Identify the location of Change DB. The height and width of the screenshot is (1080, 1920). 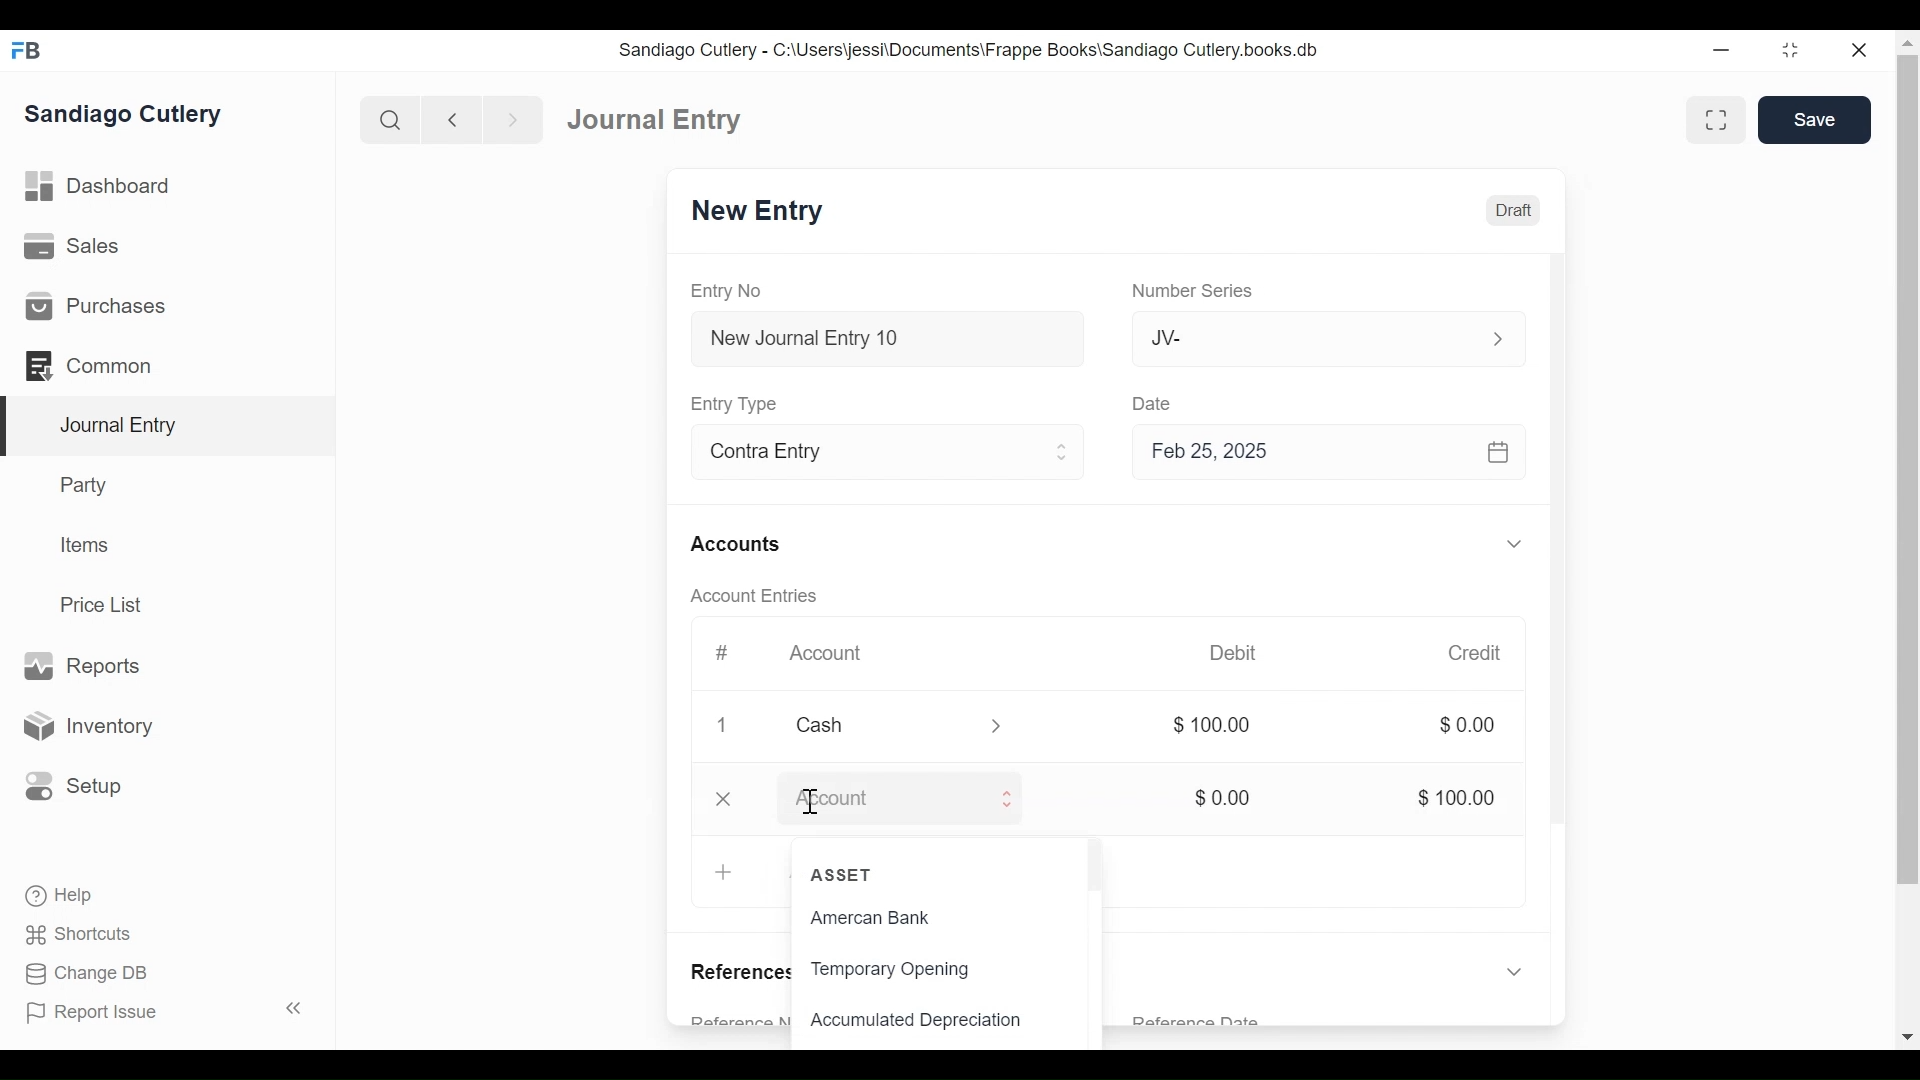
(80, 973).